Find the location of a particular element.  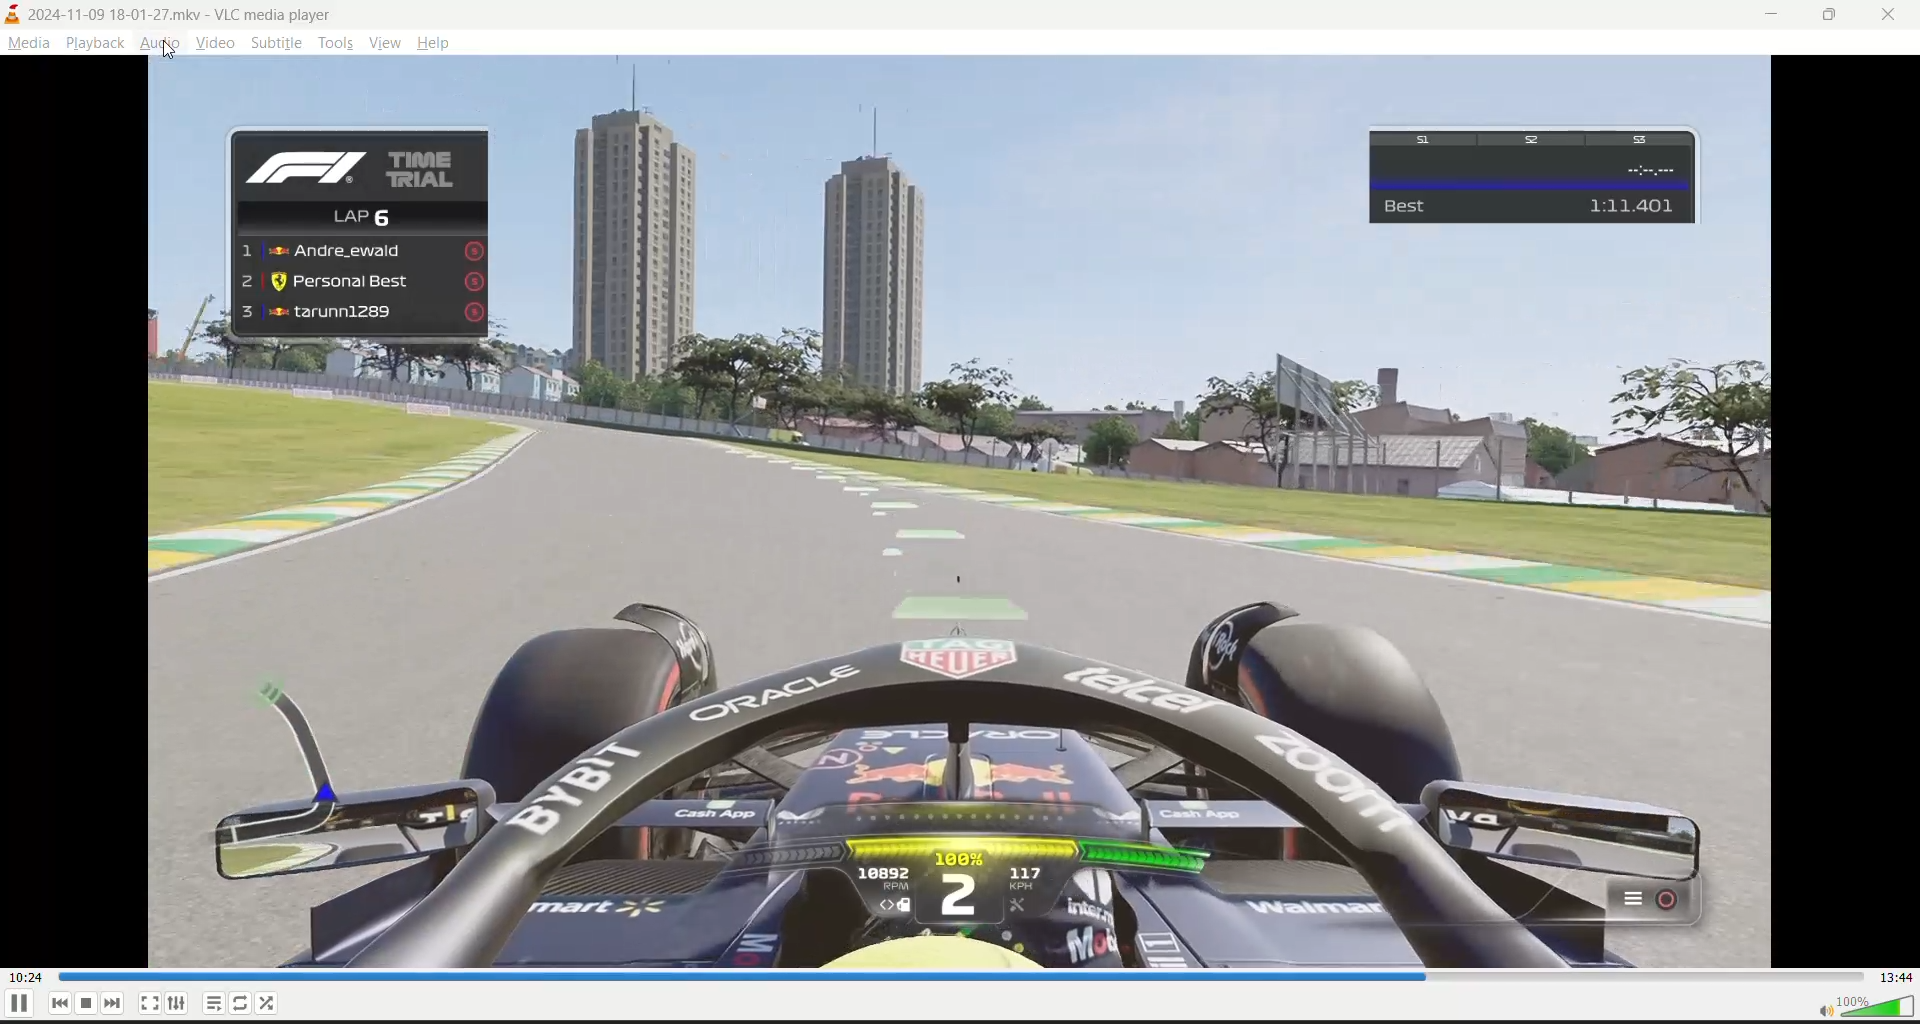

cursor is located at coordinates (171, 54).